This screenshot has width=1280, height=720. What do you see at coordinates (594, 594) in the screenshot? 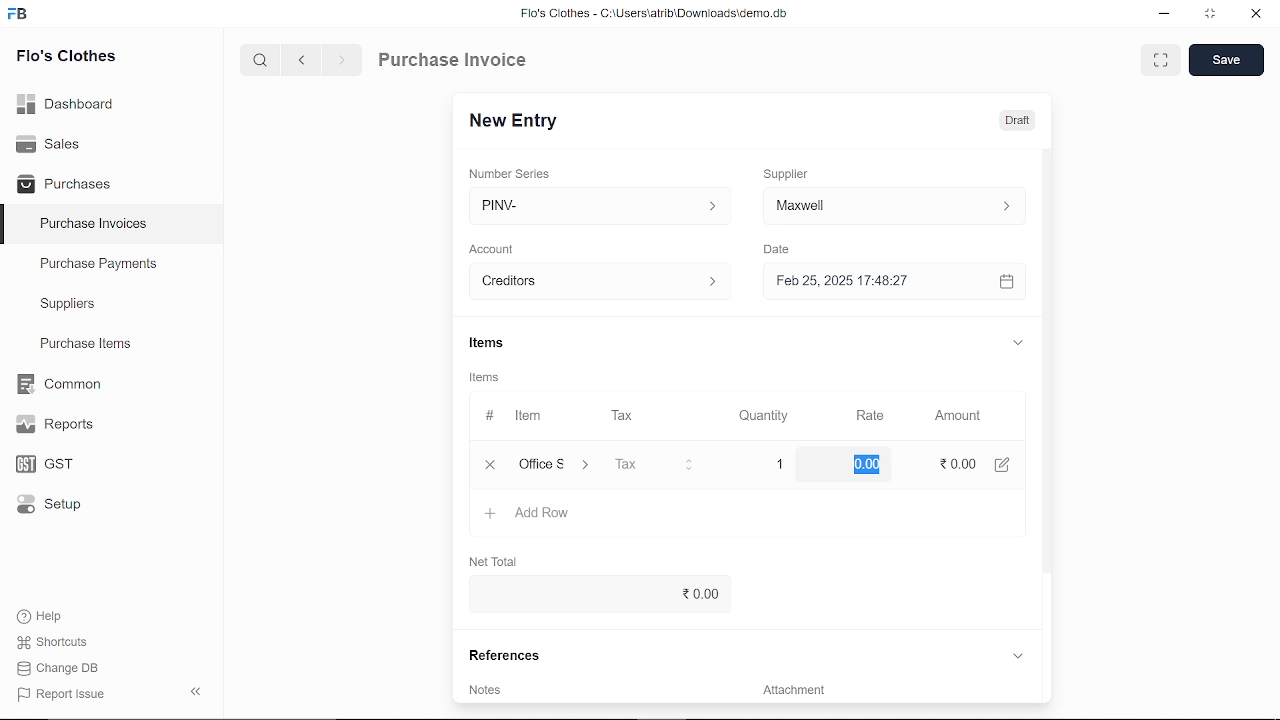
I see `0.00` at bounding box center [594, 594].